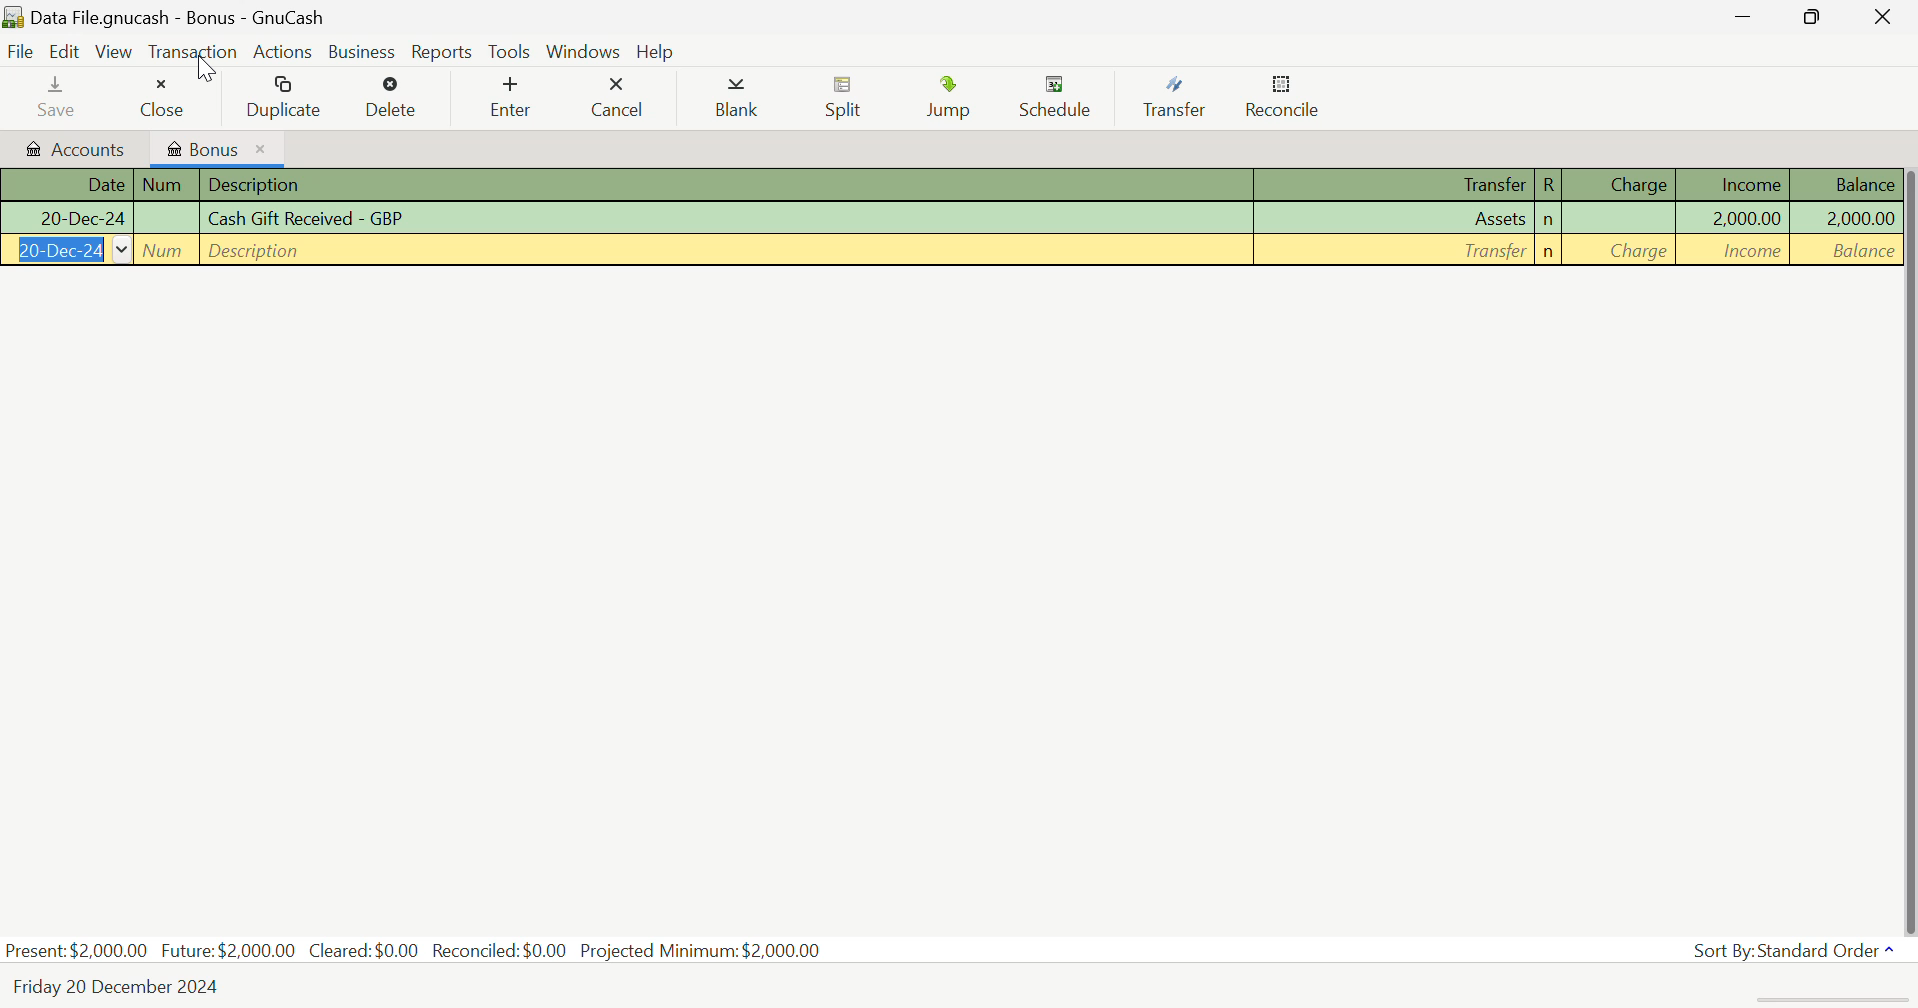 The image size is (1918, 1008). Describe the element at coordinates (1622, 251) in the screenshot. I see `Charge` at that location.